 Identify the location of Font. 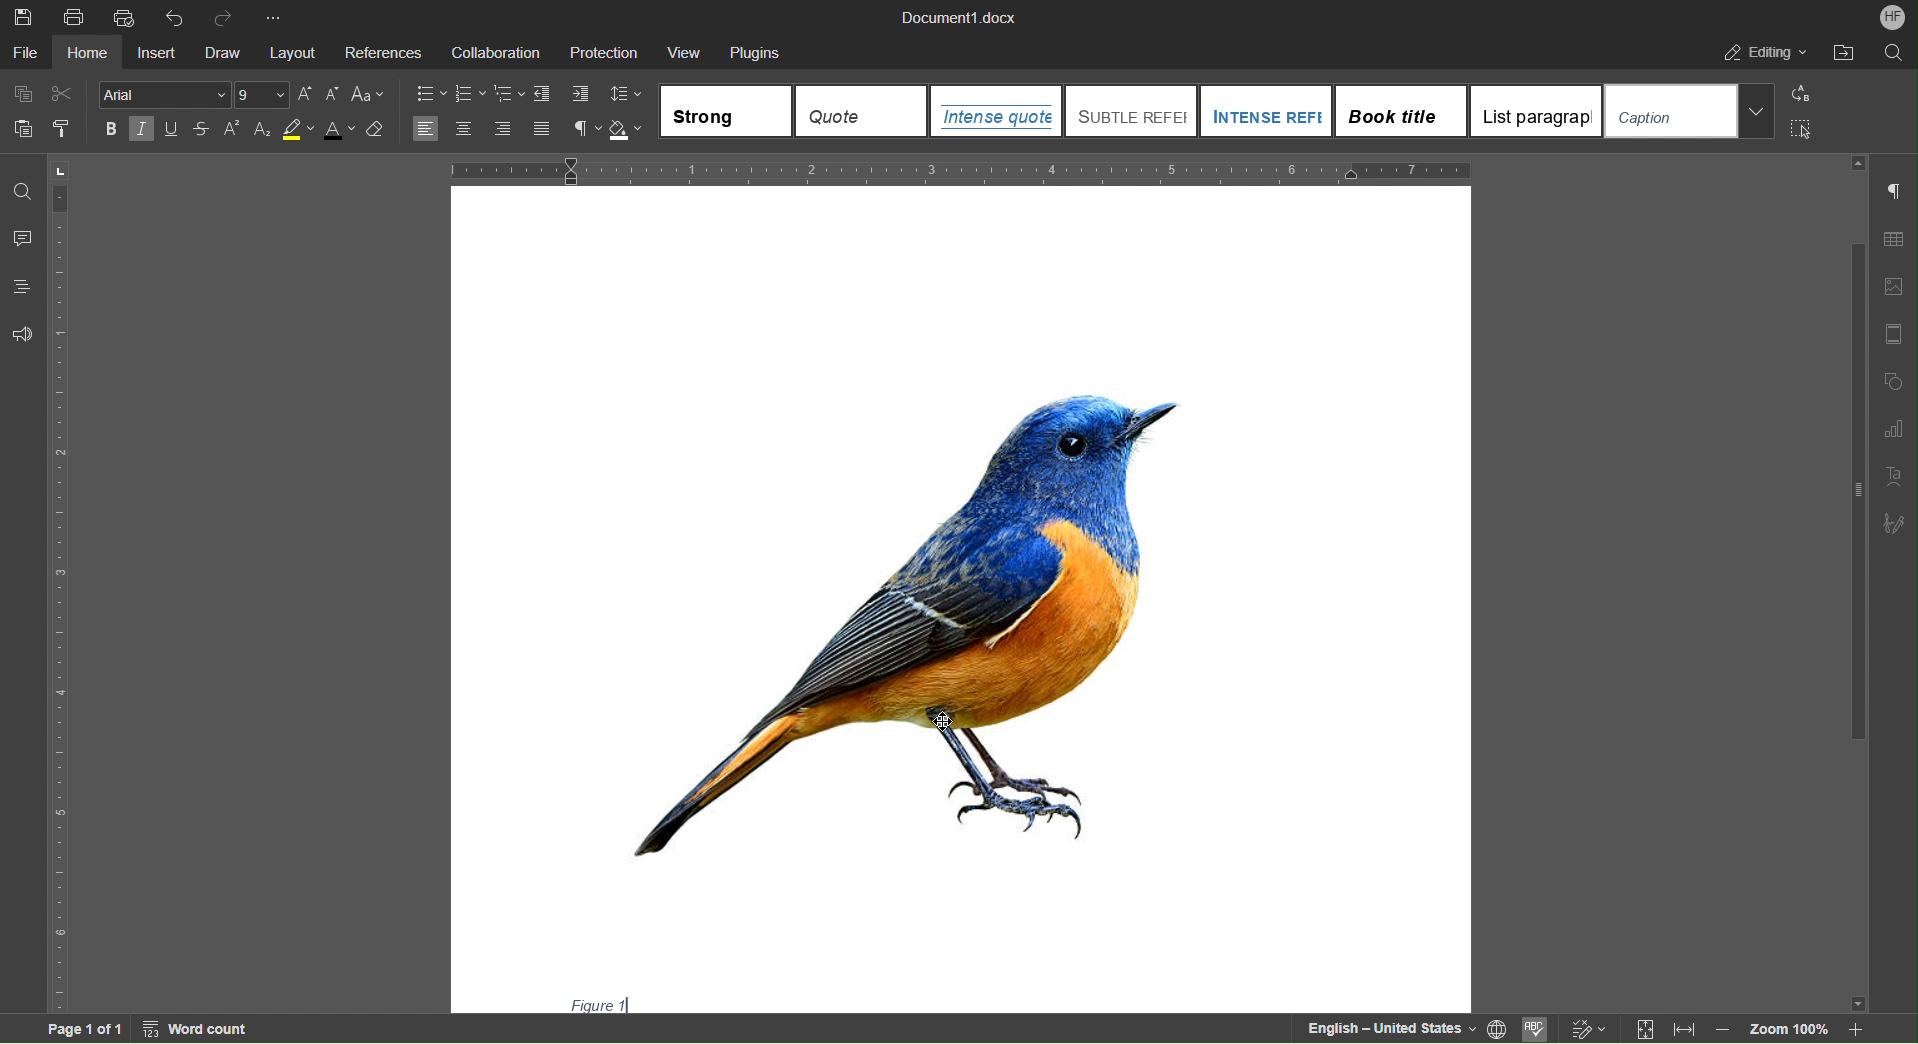
(166, 94).